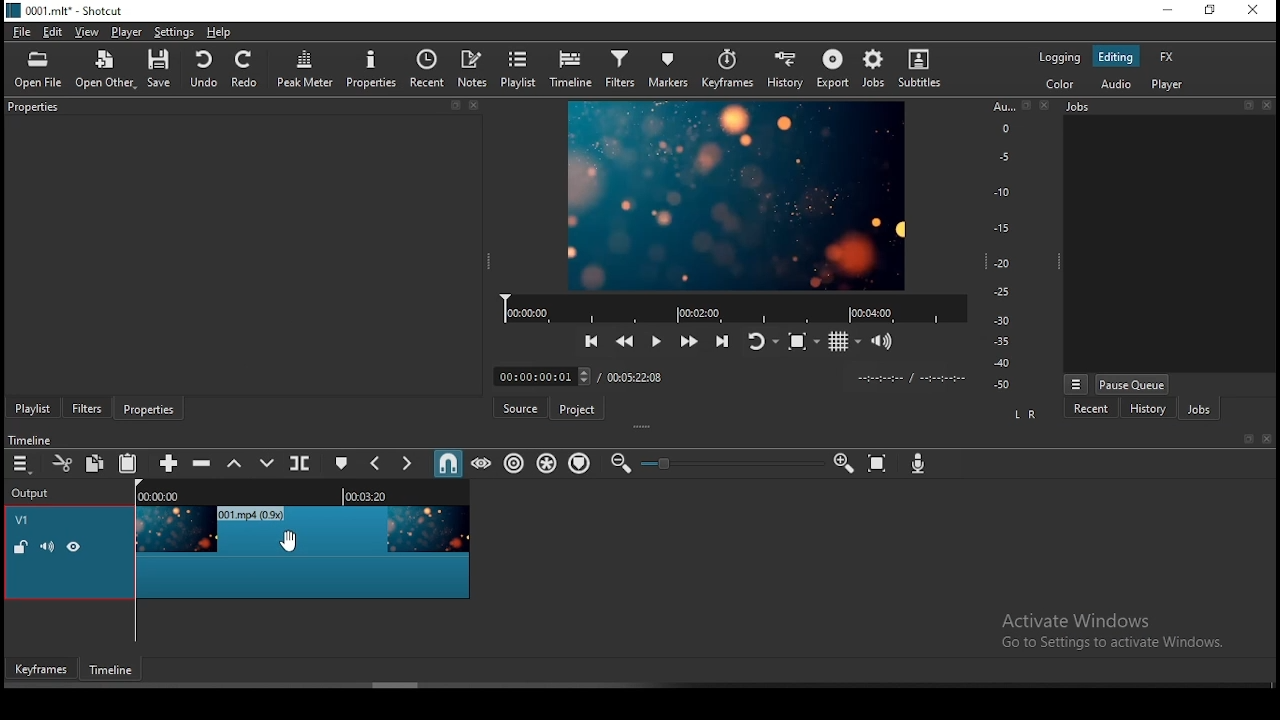  I want to click on playlist, so click(519, 69).